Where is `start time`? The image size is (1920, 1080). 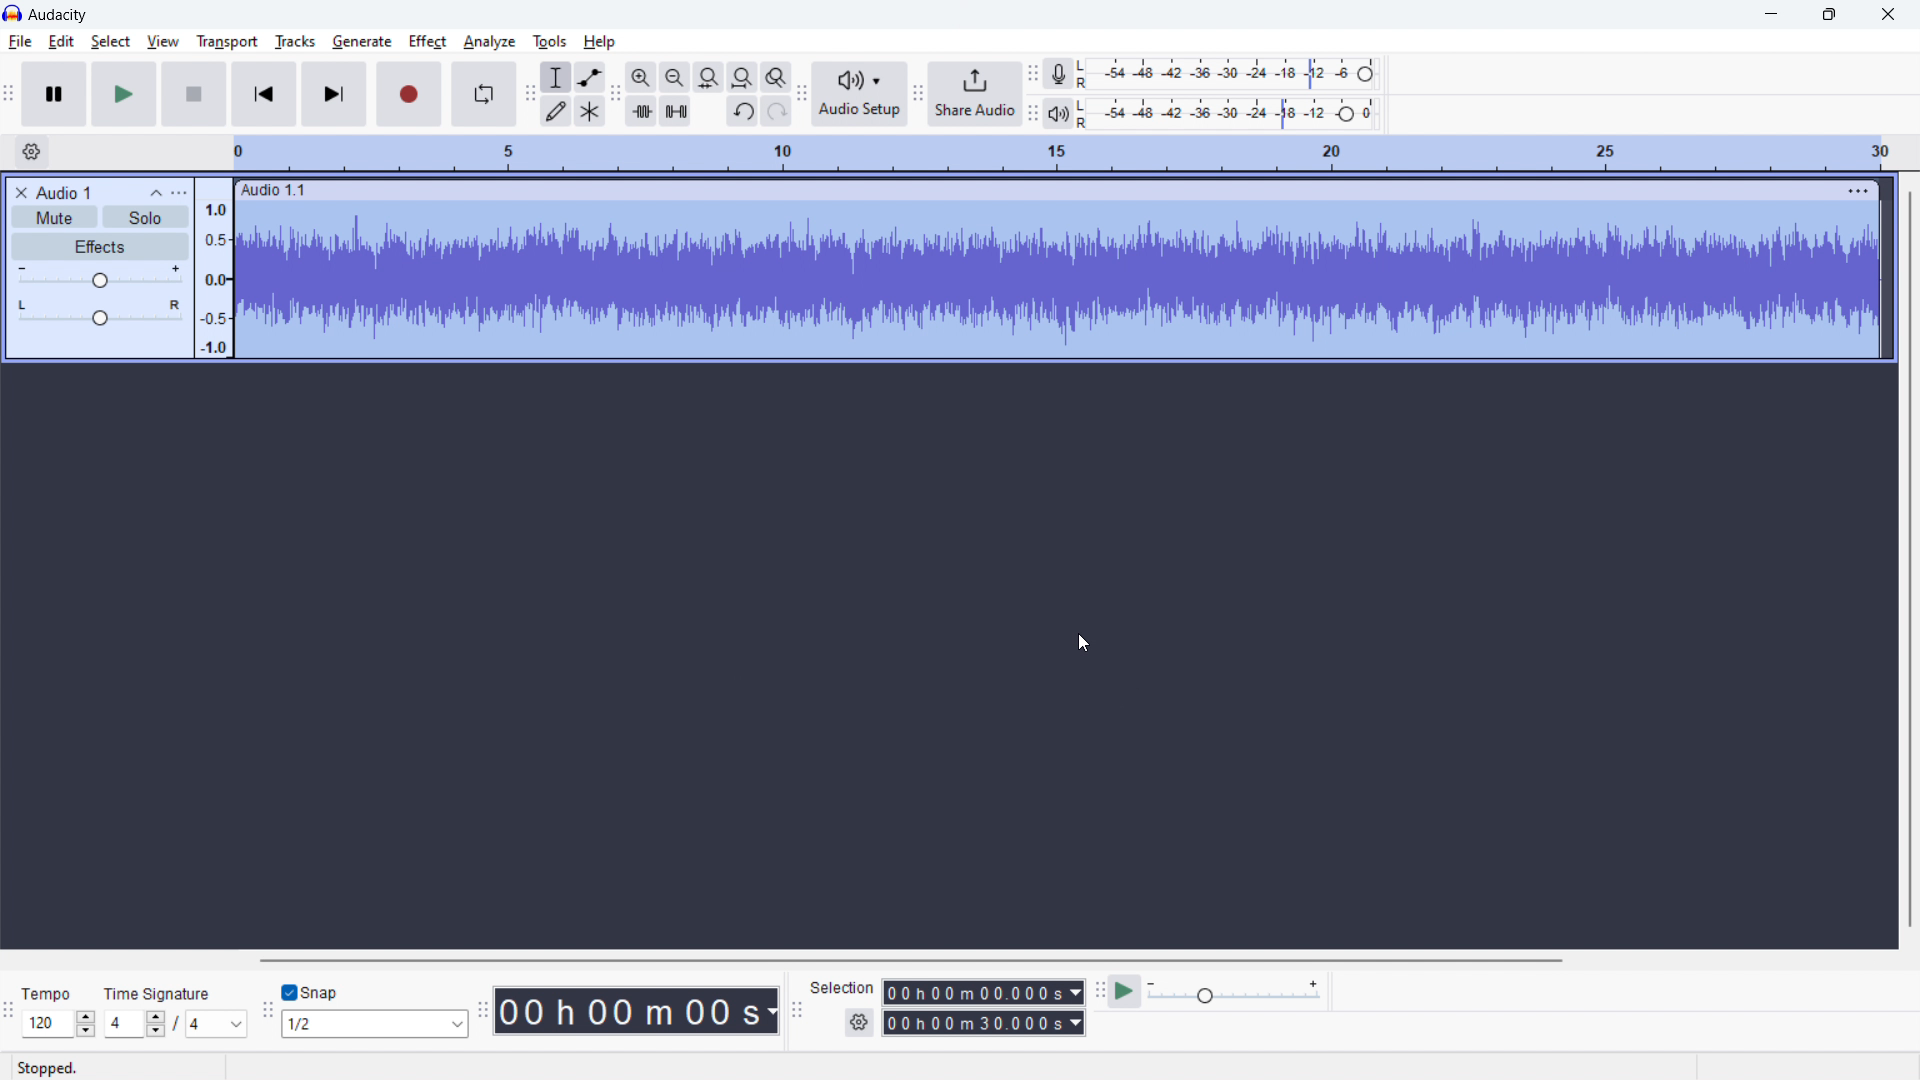 start time is located at coordinates (984, 992).